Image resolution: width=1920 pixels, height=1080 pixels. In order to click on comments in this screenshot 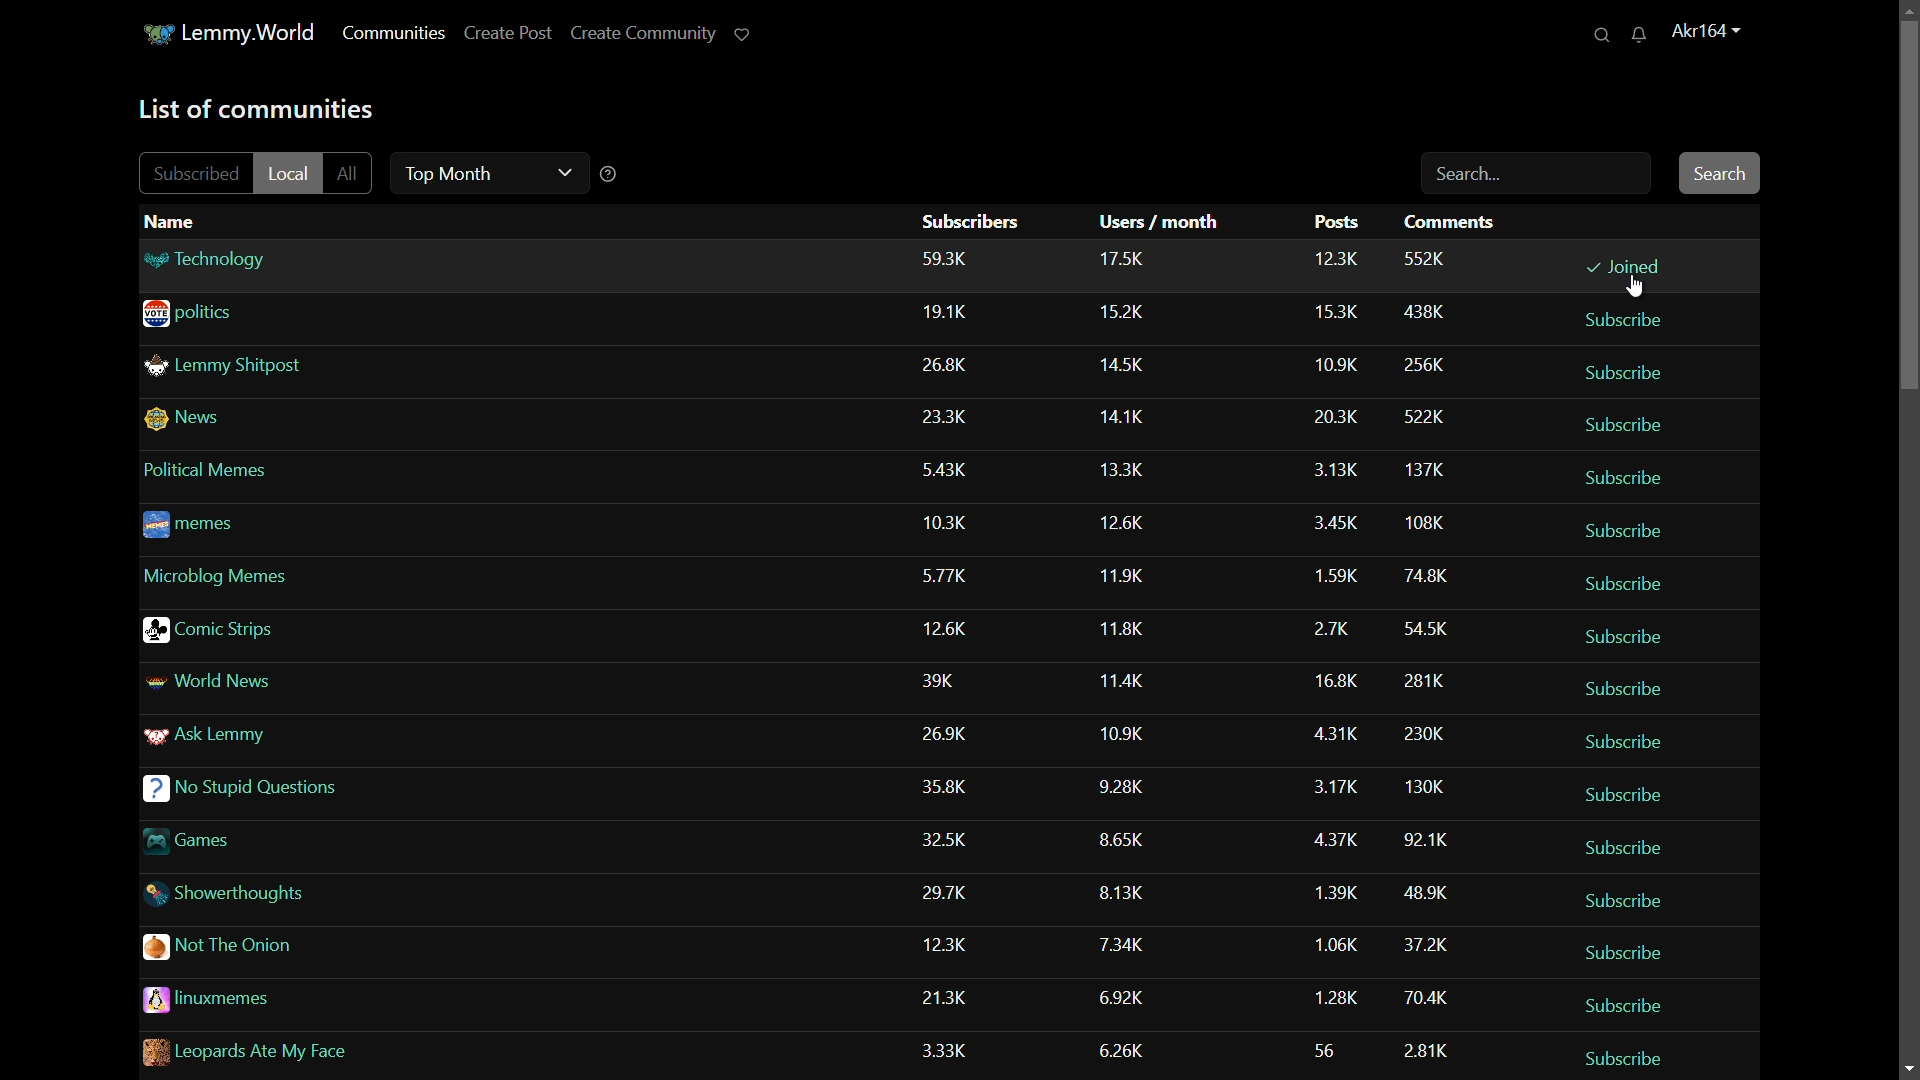, I will do `click(1421, 364)`.